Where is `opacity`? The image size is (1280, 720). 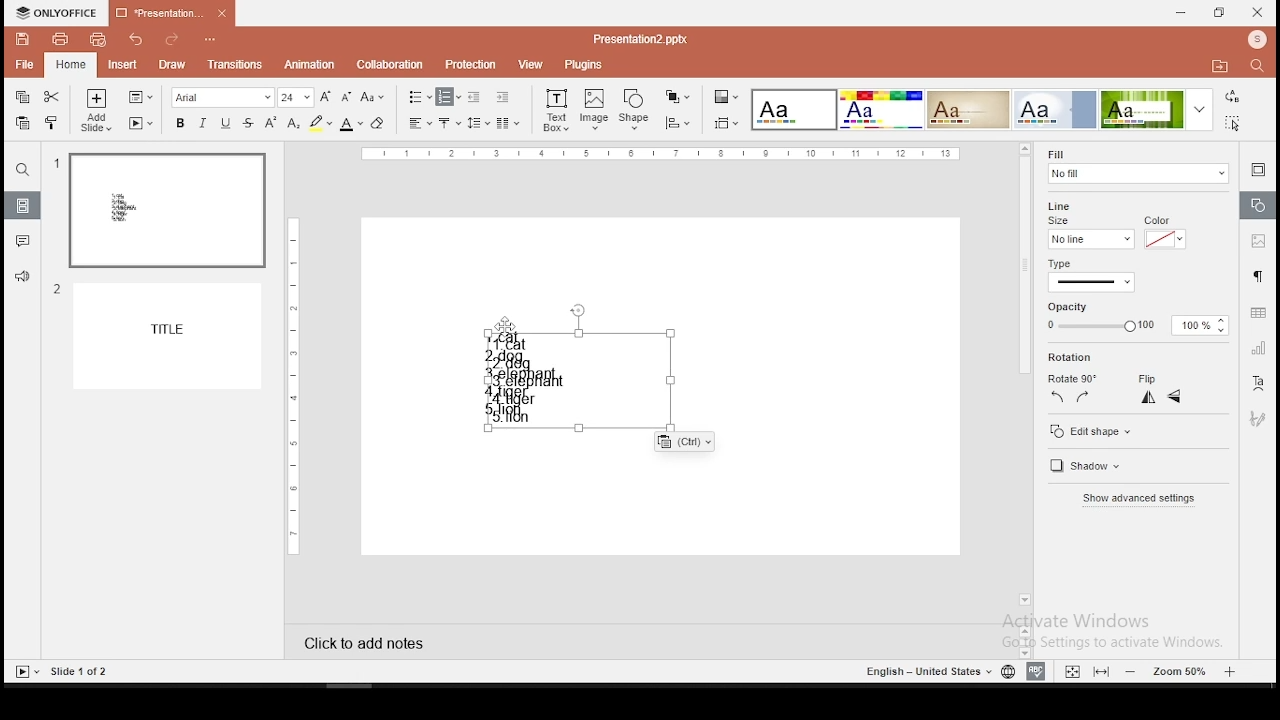
opacity is located at coordinates (1138, 318).